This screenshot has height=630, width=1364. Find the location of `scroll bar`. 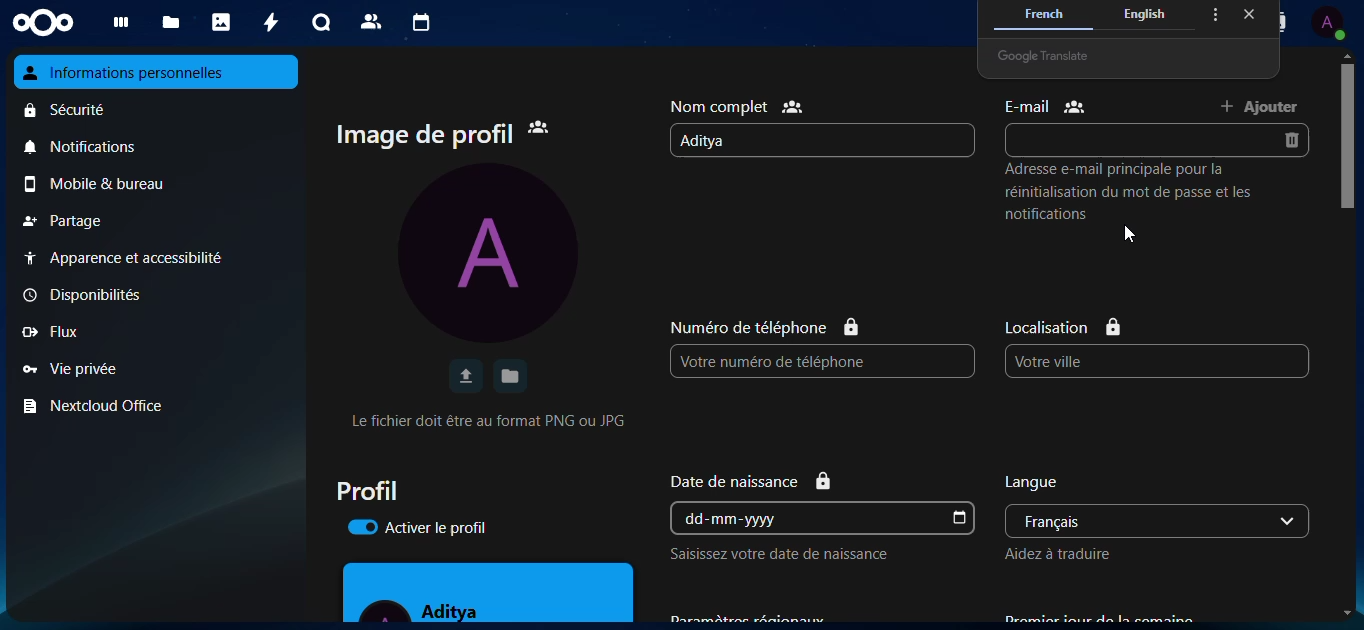

scroll bar is located at coordinates (1349, 136).